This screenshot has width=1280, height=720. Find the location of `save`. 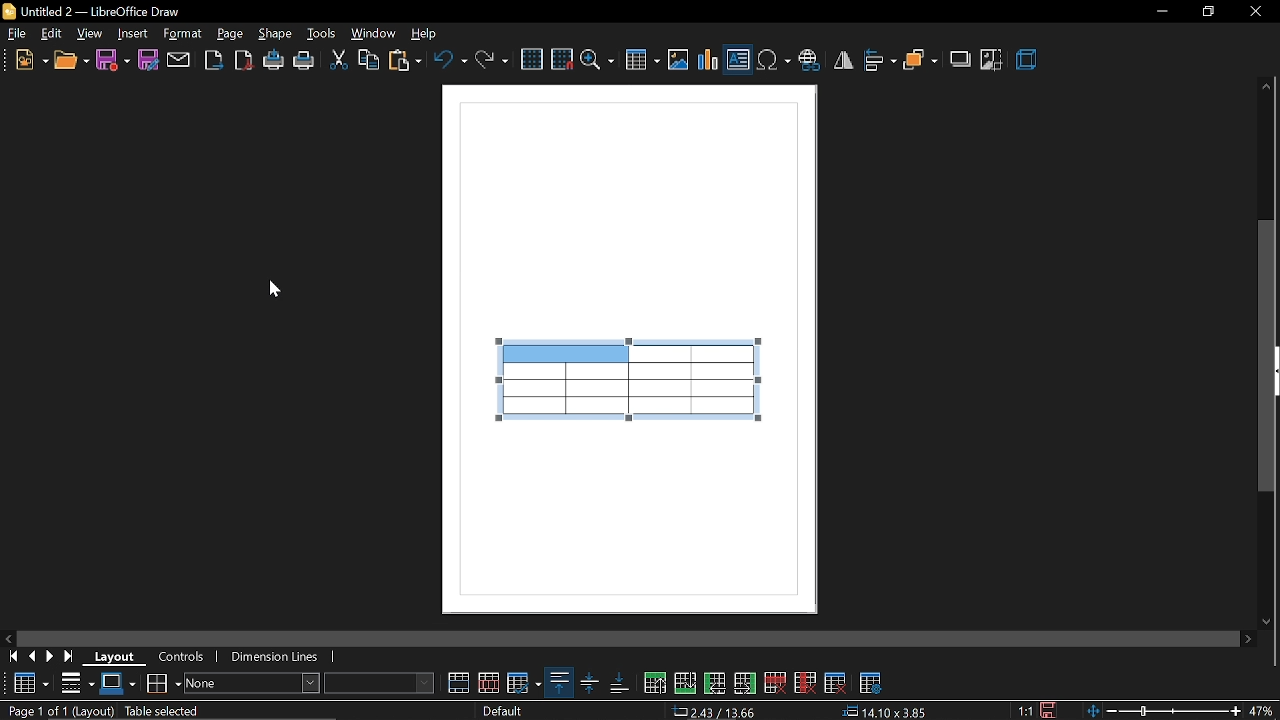

save is located at coordinates (1050, 709).